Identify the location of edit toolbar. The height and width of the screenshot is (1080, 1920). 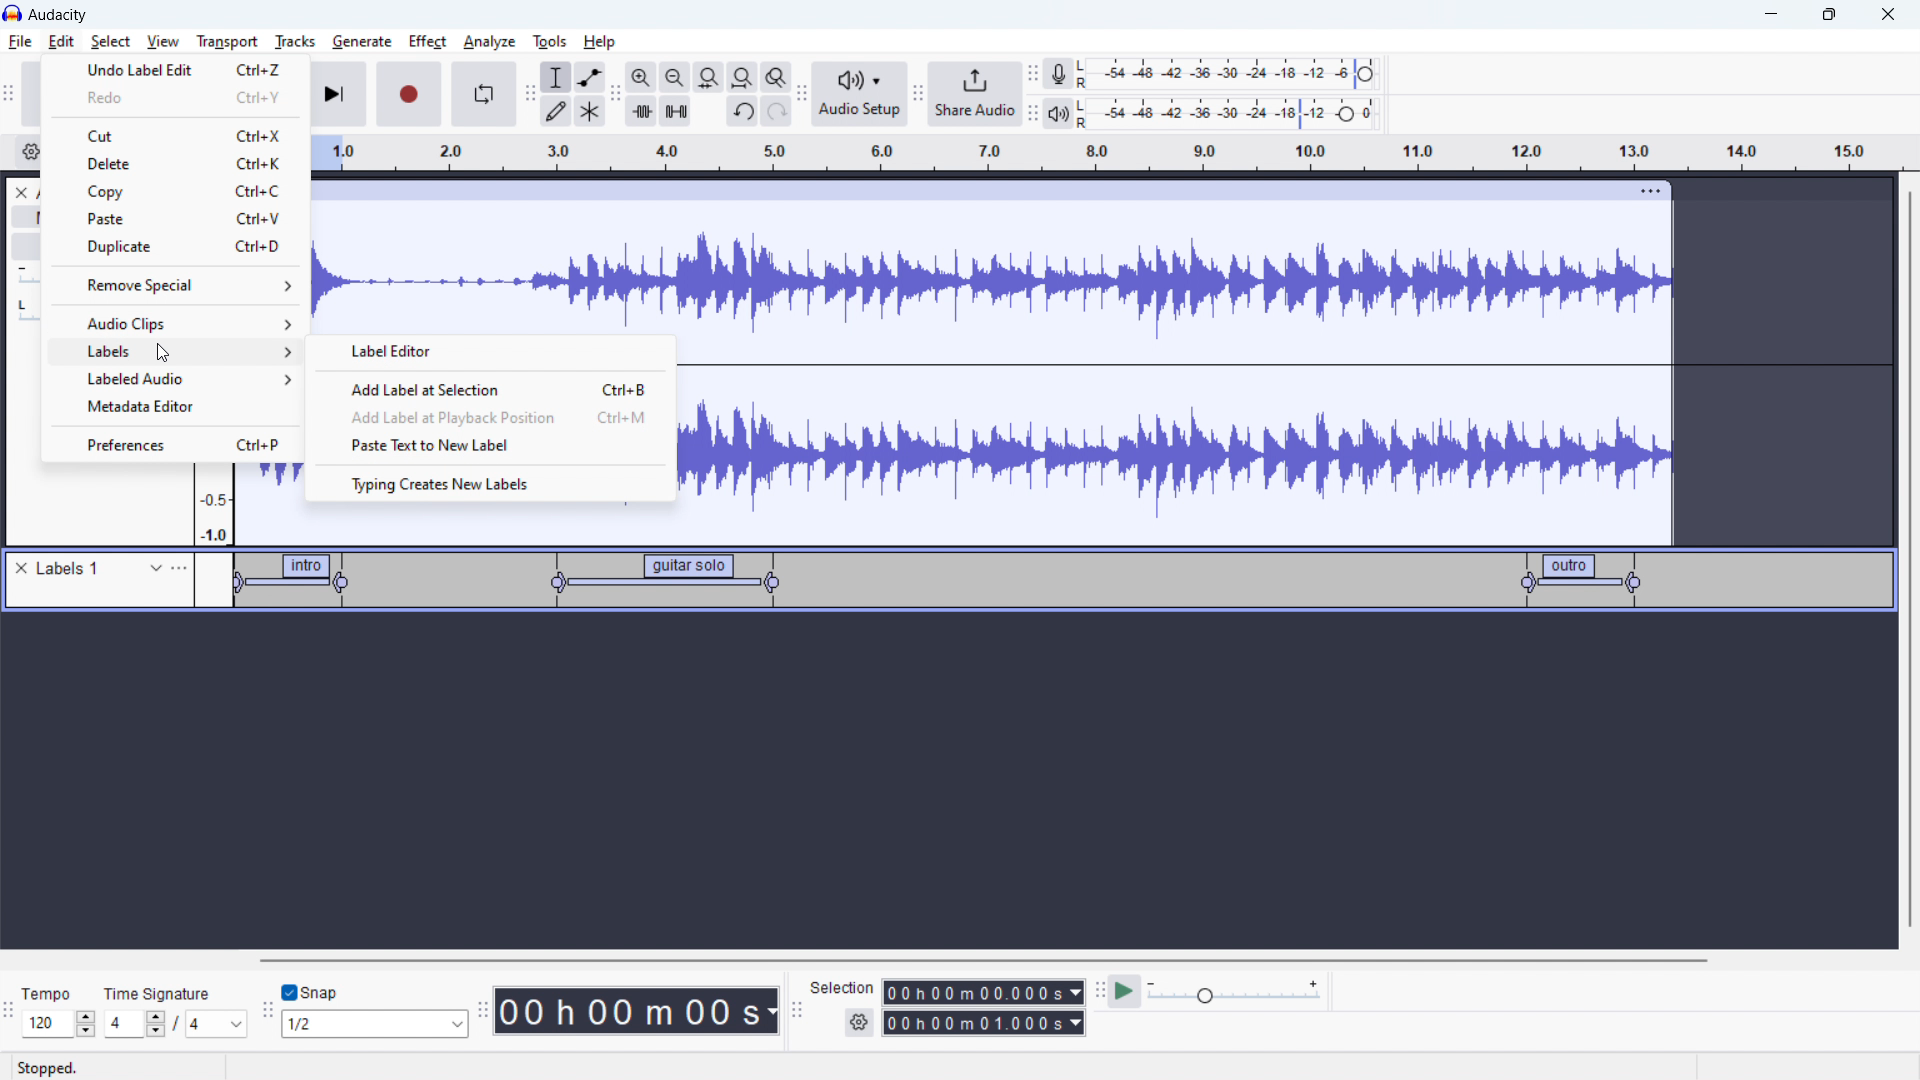
(615, 95).